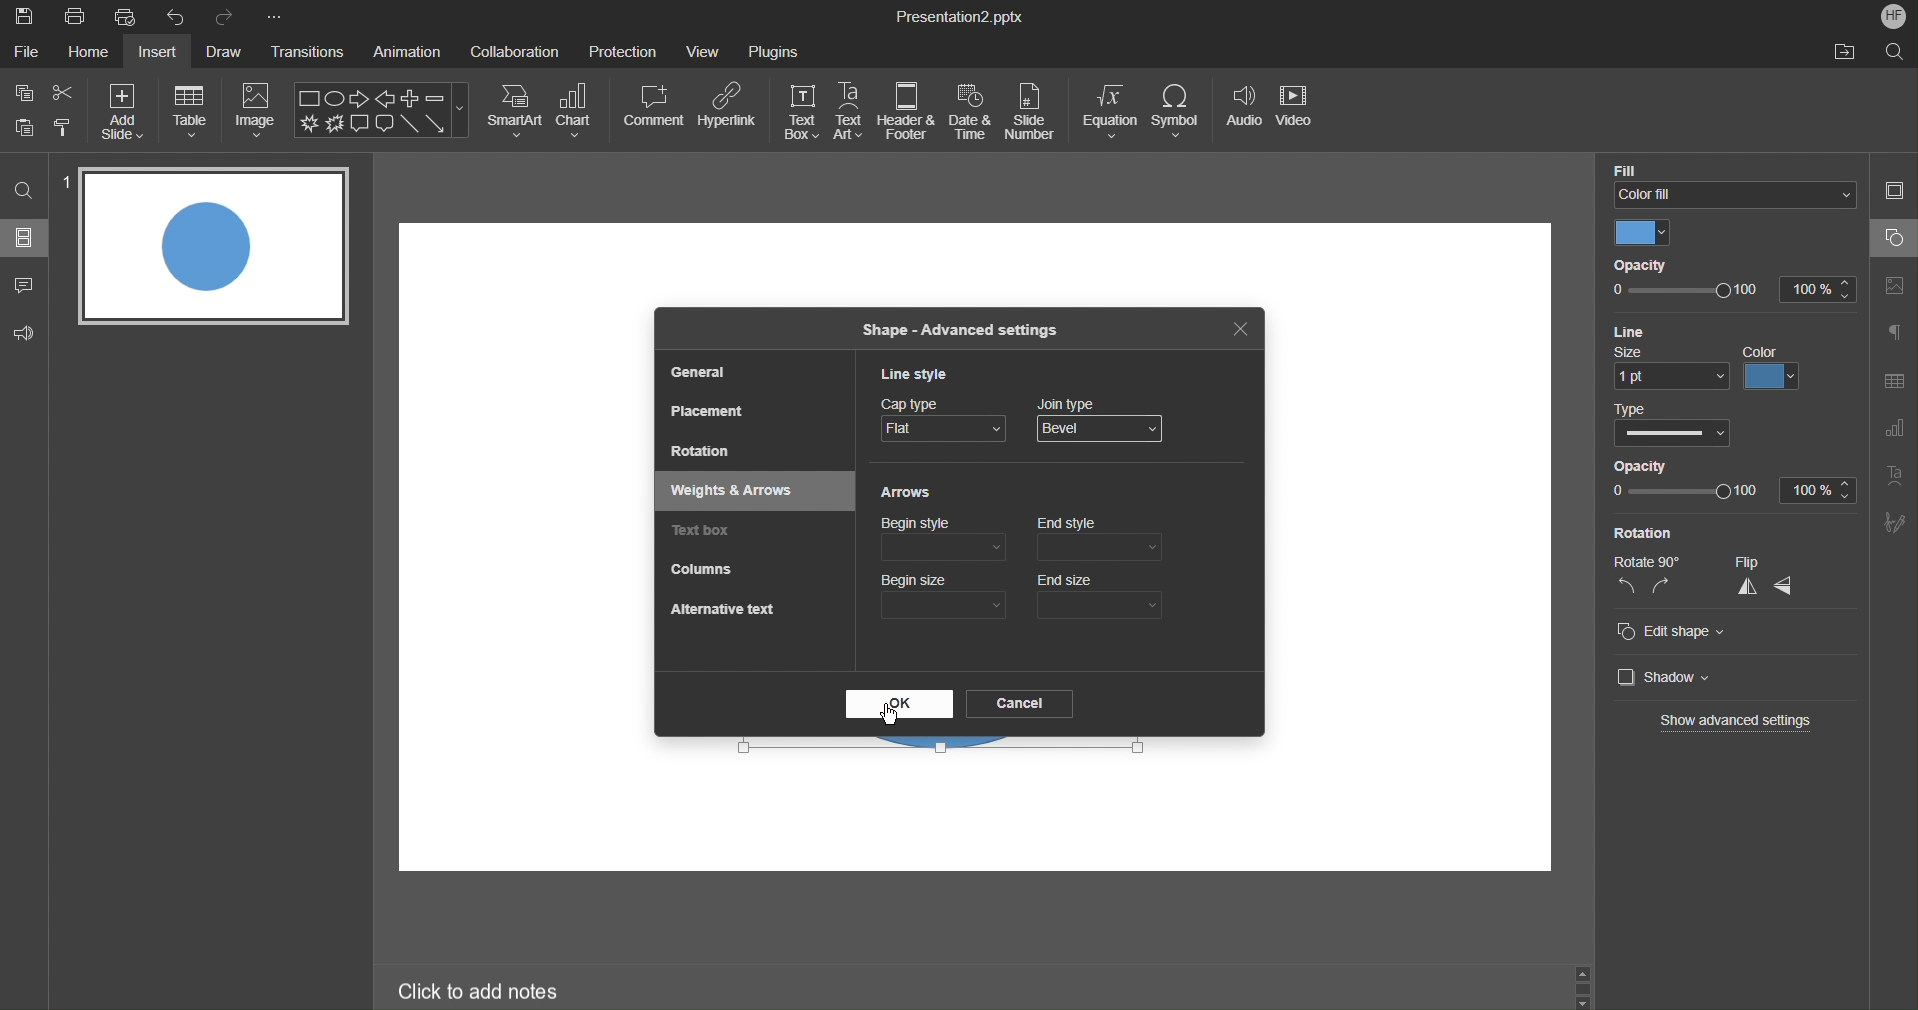 This screenshot has height=1010, width=1918. Describe the element at coordinates (921, 376) in the screenshot. I see `Line Style` at that location.